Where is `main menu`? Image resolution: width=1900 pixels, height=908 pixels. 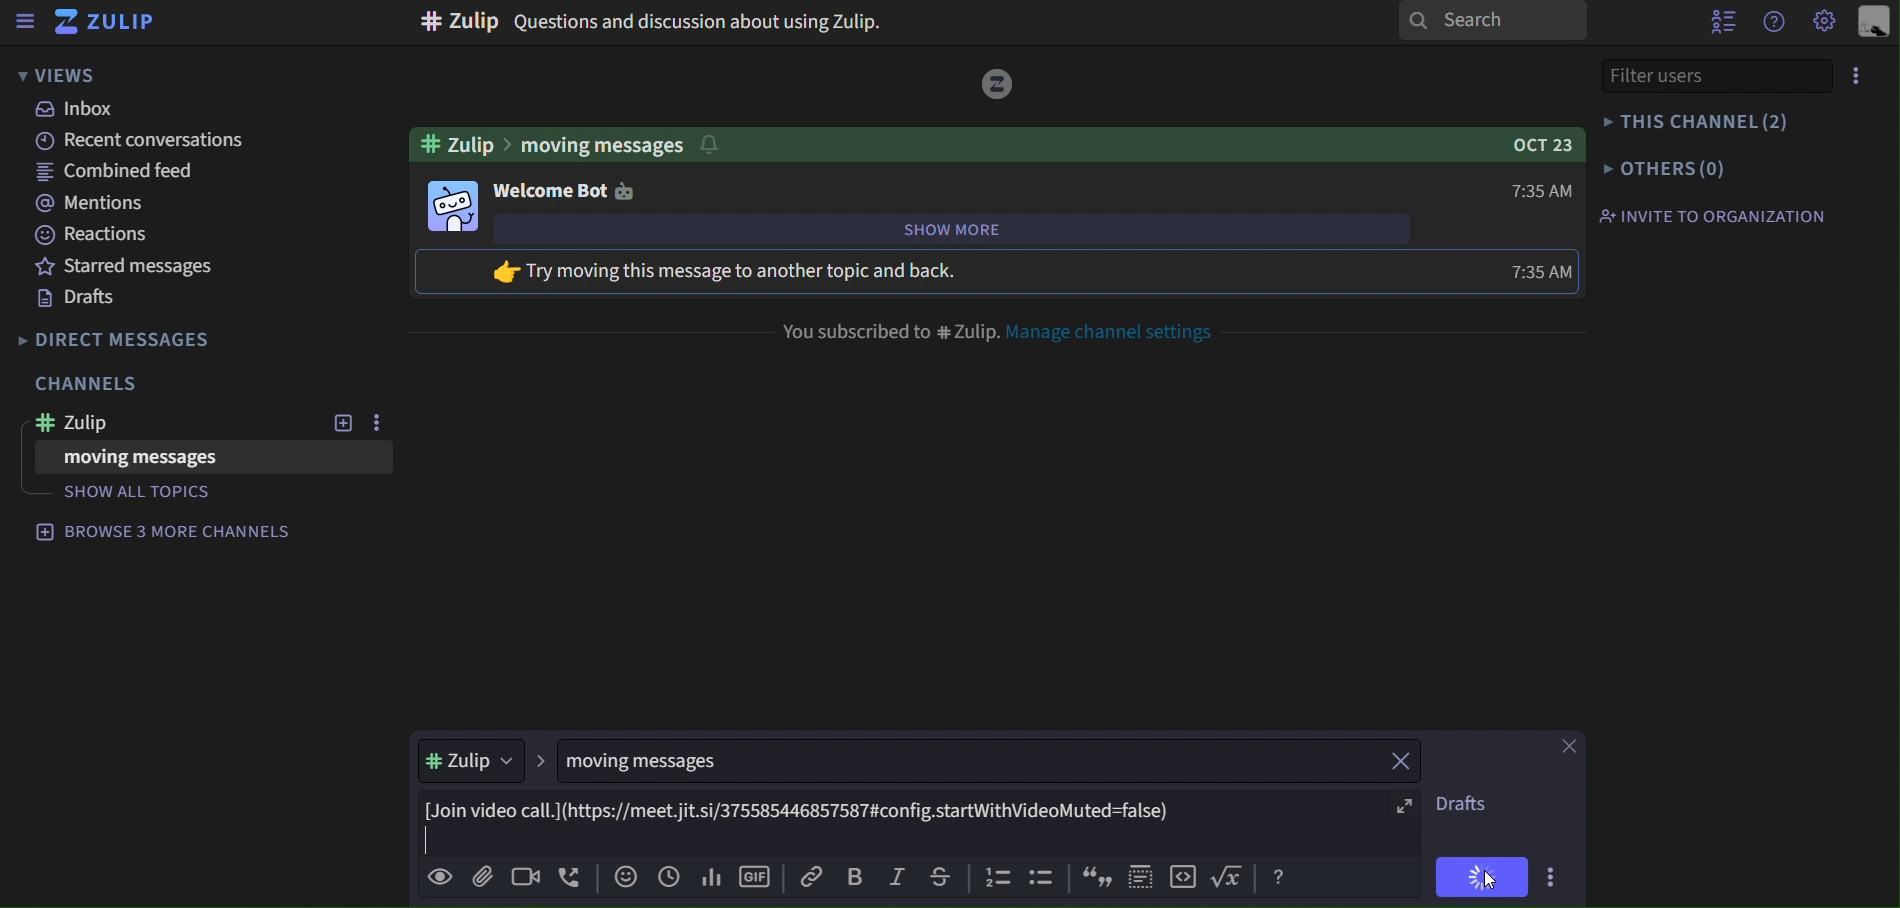
main menu is located at coordinates (1826, 22).